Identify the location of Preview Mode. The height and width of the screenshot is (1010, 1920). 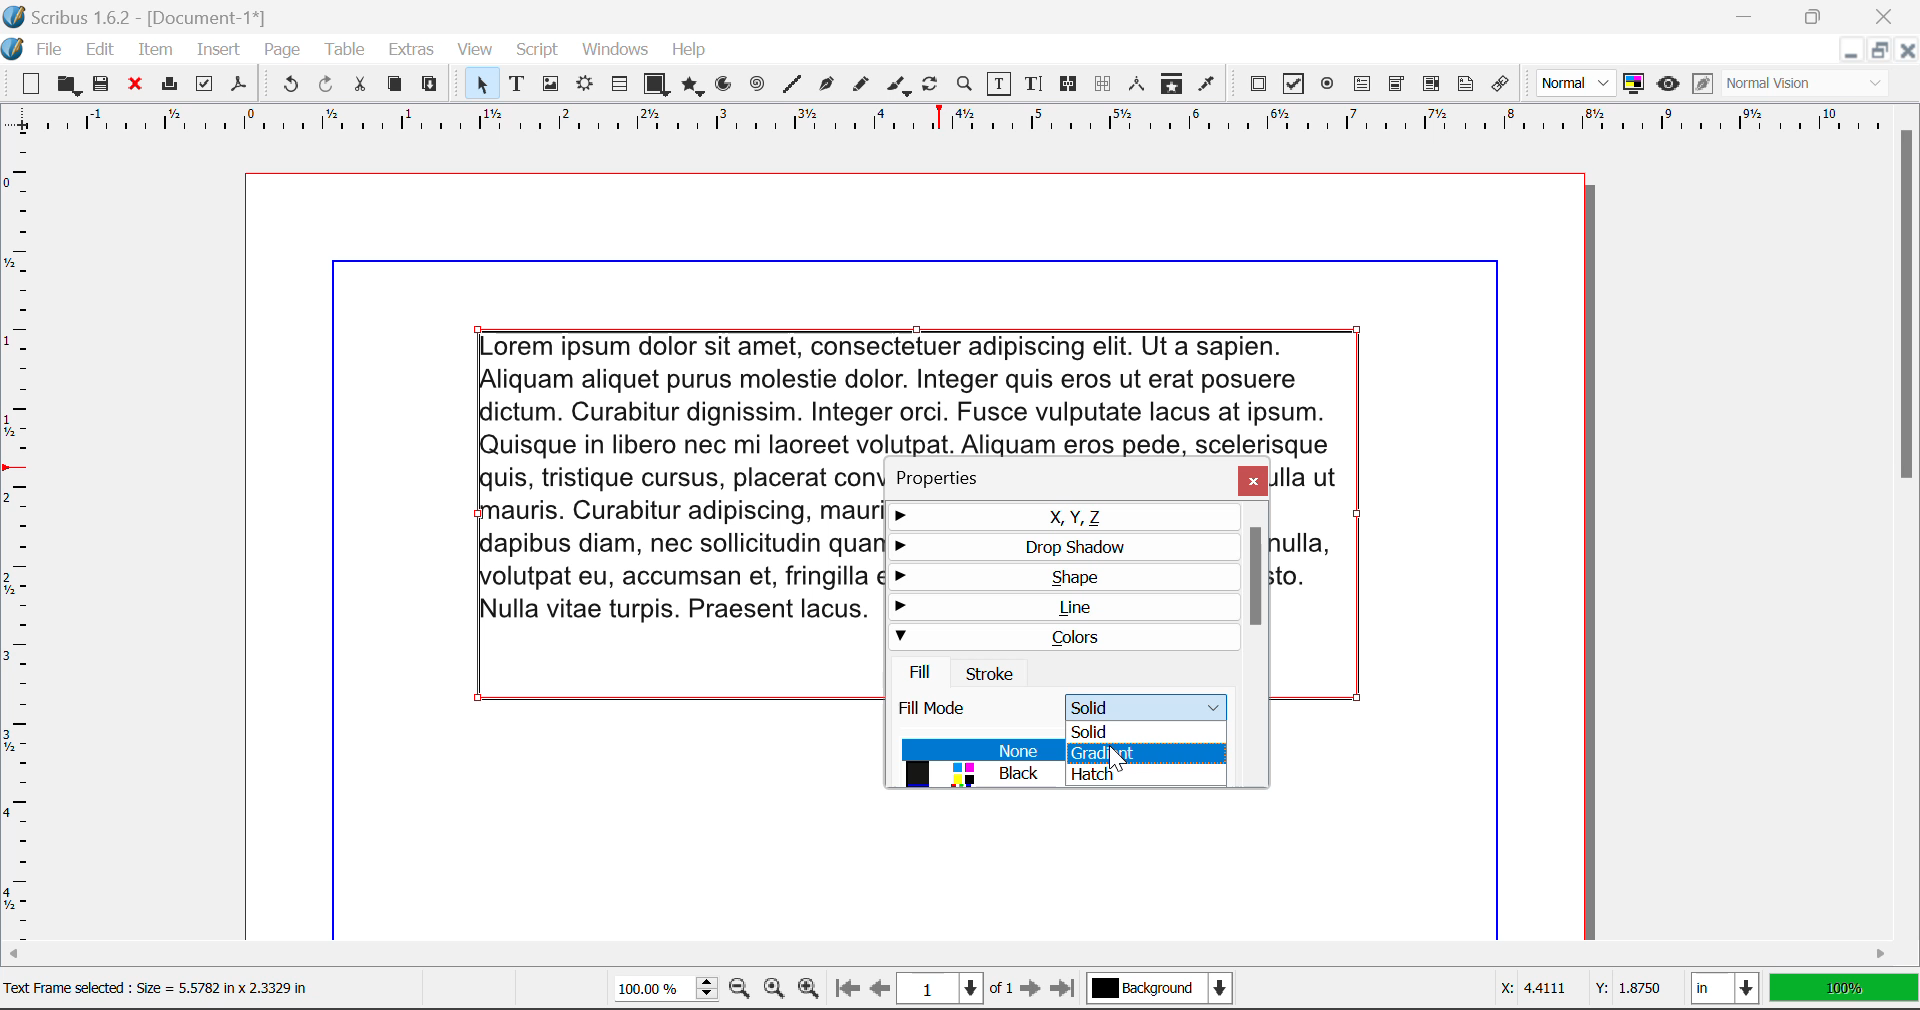
(1576, 83).